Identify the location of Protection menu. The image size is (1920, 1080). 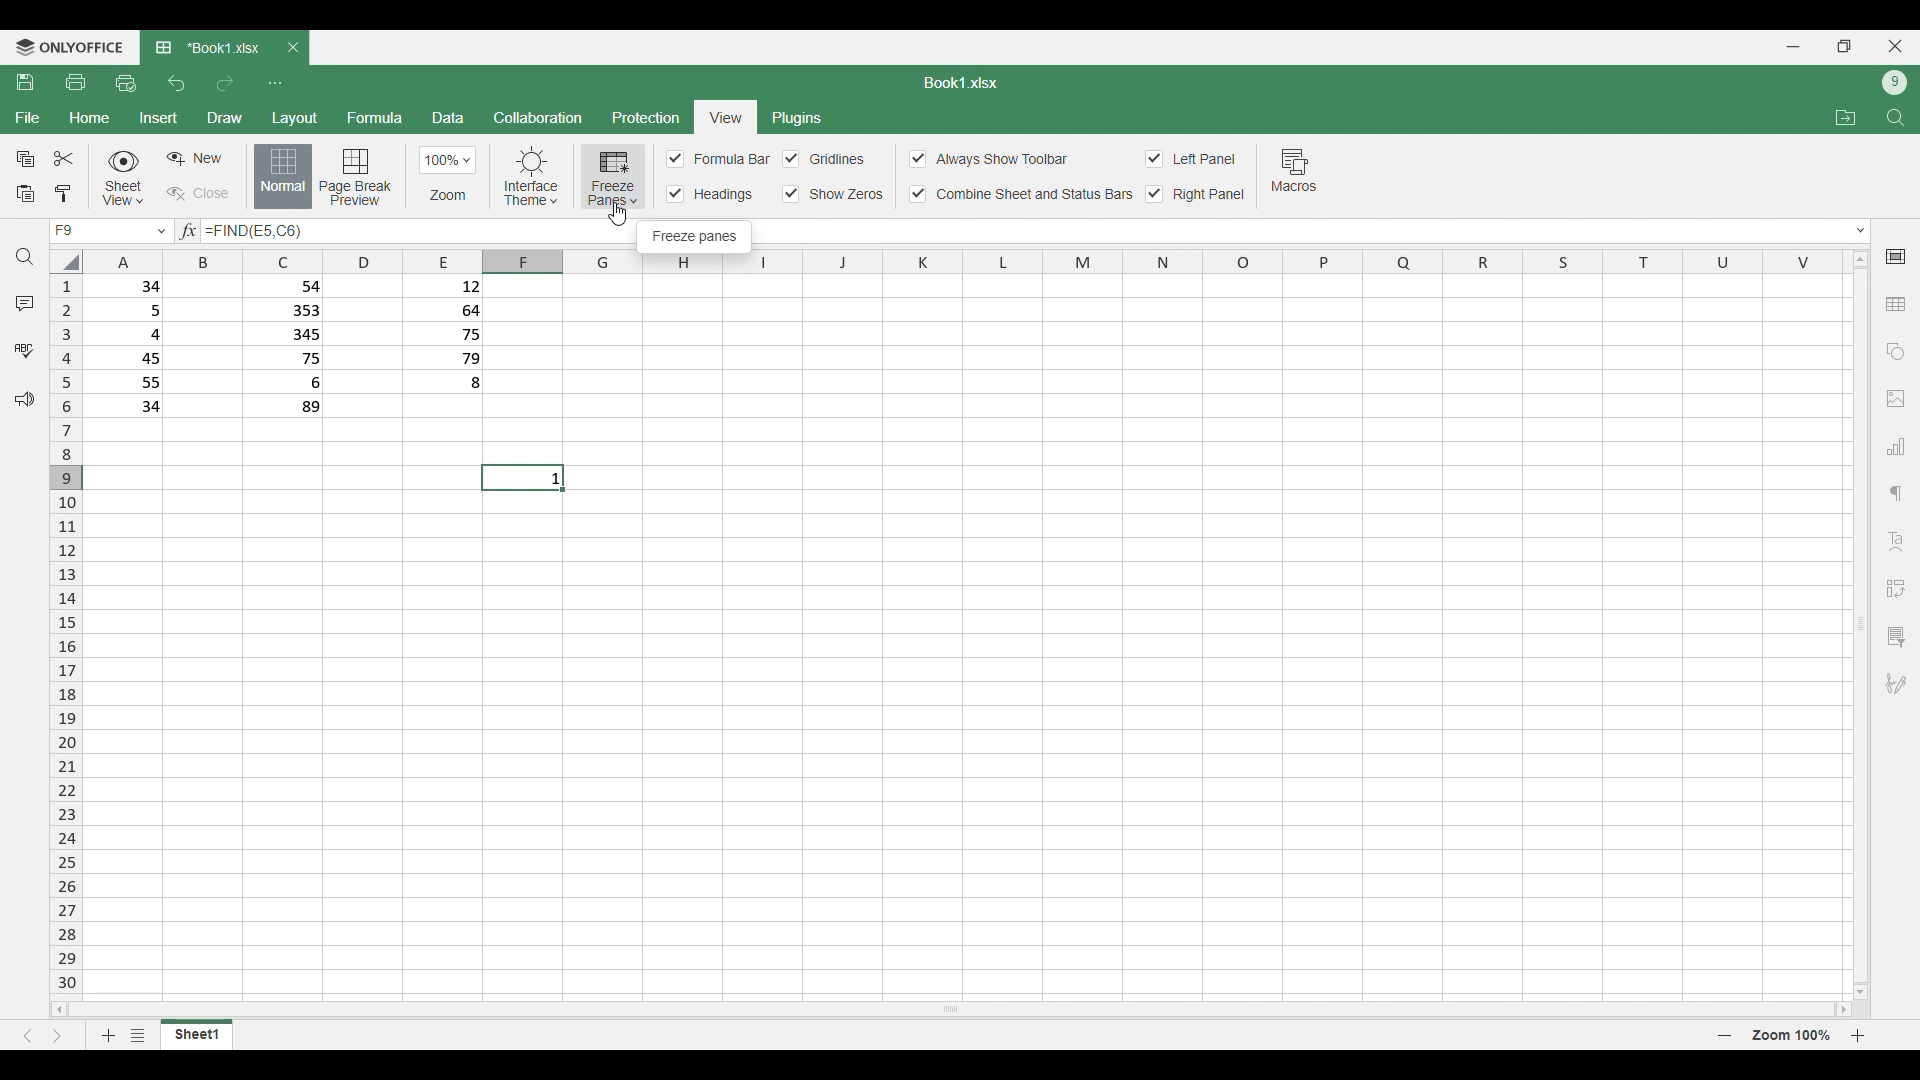
(645, 118).